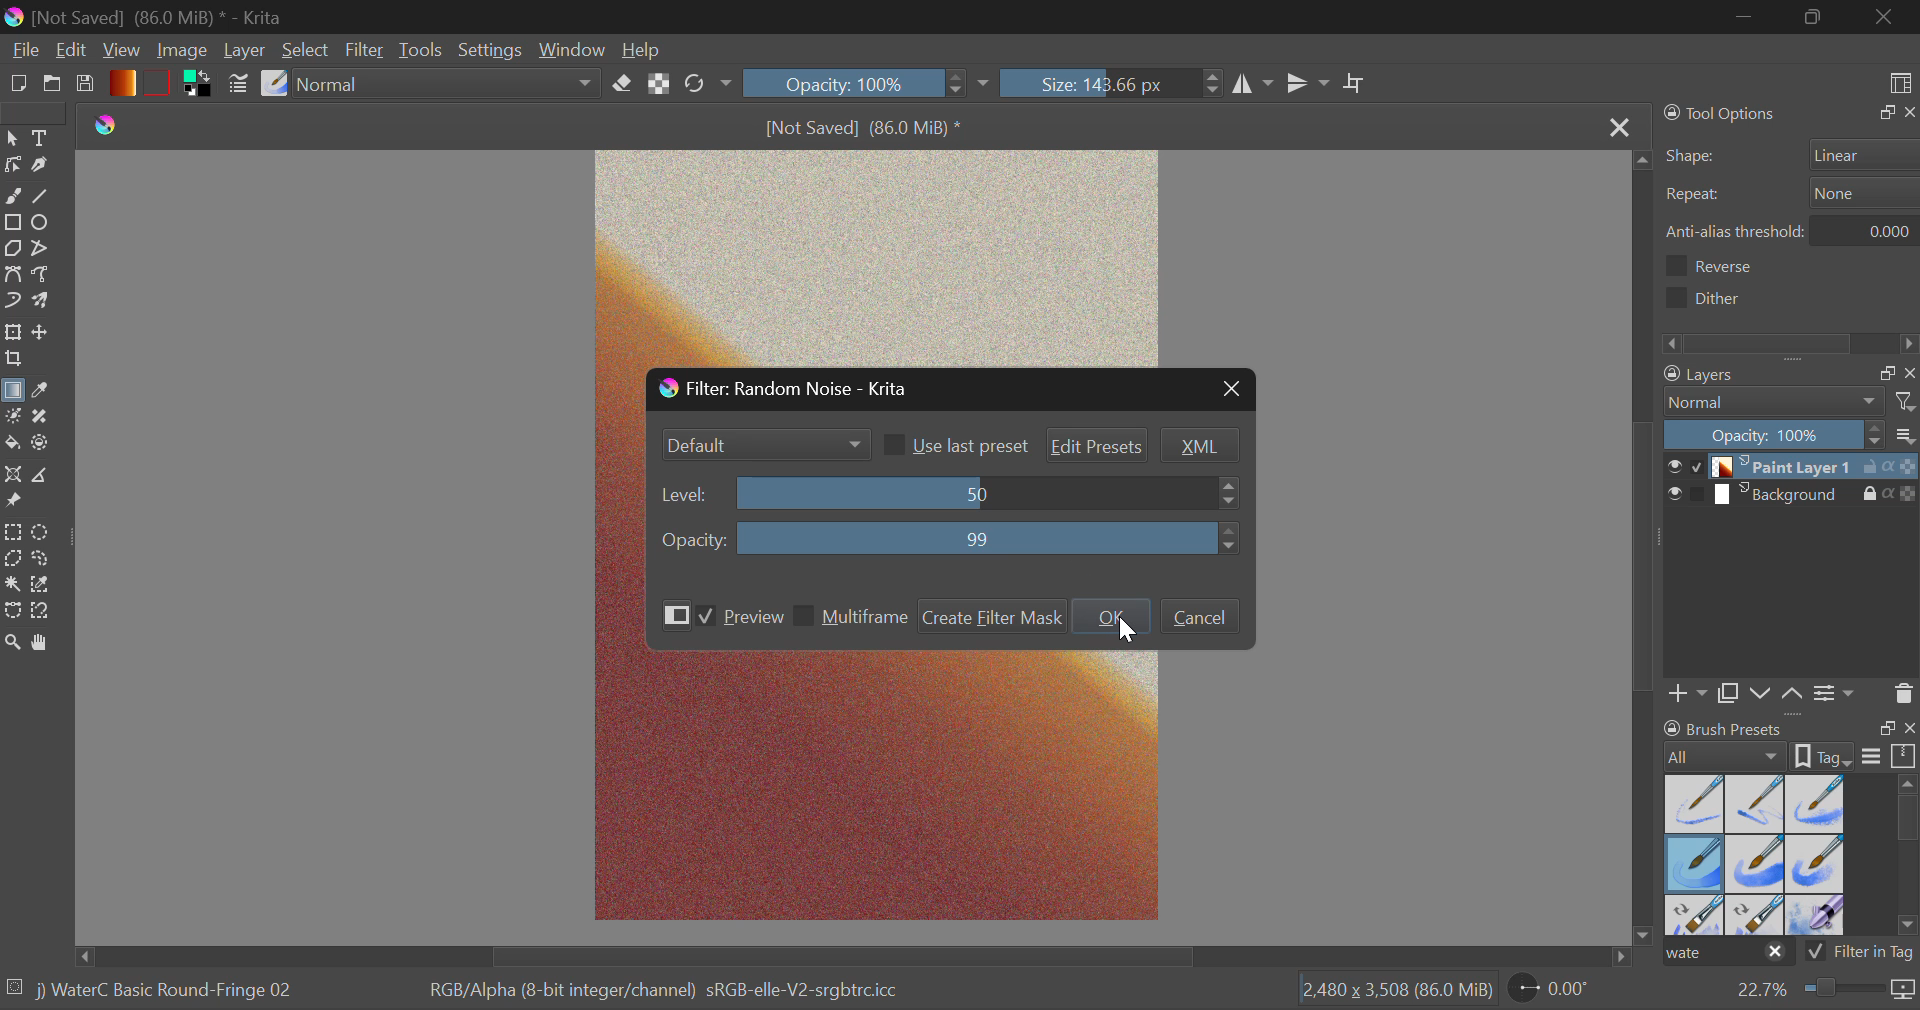  Describe the element at coordinates (1646, 540) in the screenshot. I see `Scroll Bar` at that location.